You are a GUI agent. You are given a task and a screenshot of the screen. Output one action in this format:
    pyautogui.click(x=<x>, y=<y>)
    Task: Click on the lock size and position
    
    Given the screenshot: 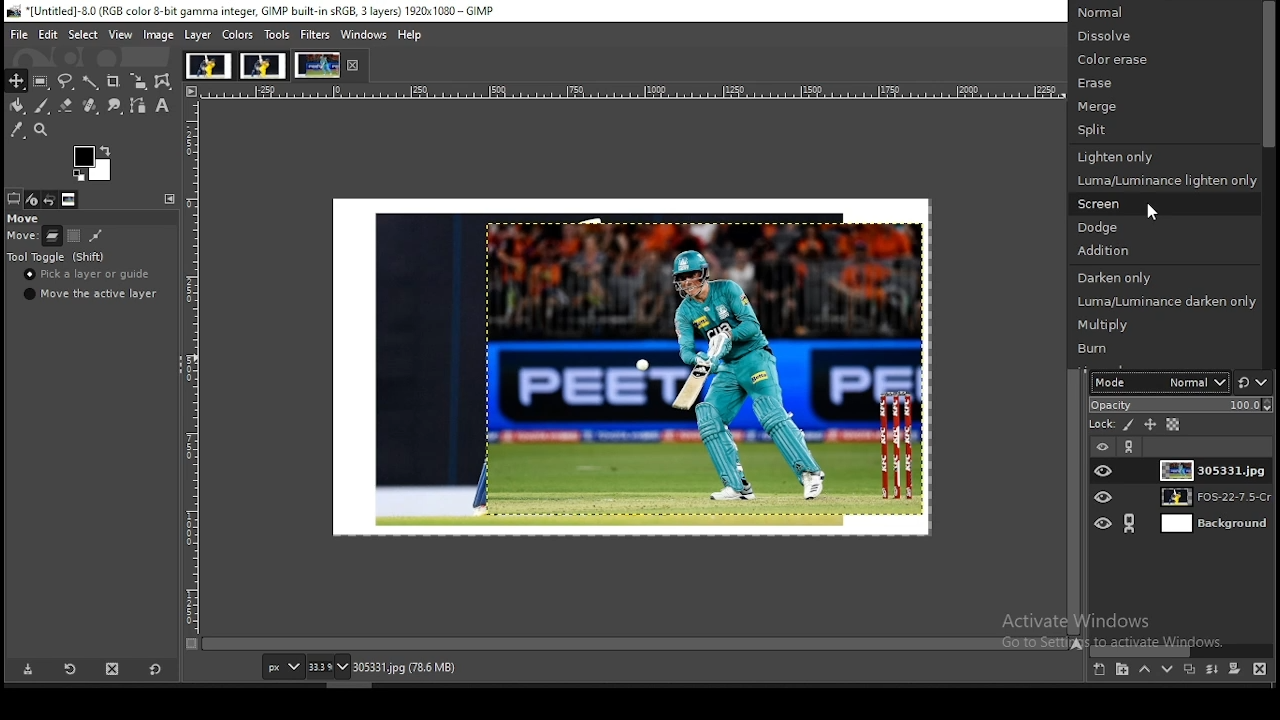 What is the action you would take?
    pyautogui.click(x=1149, y=425)
    